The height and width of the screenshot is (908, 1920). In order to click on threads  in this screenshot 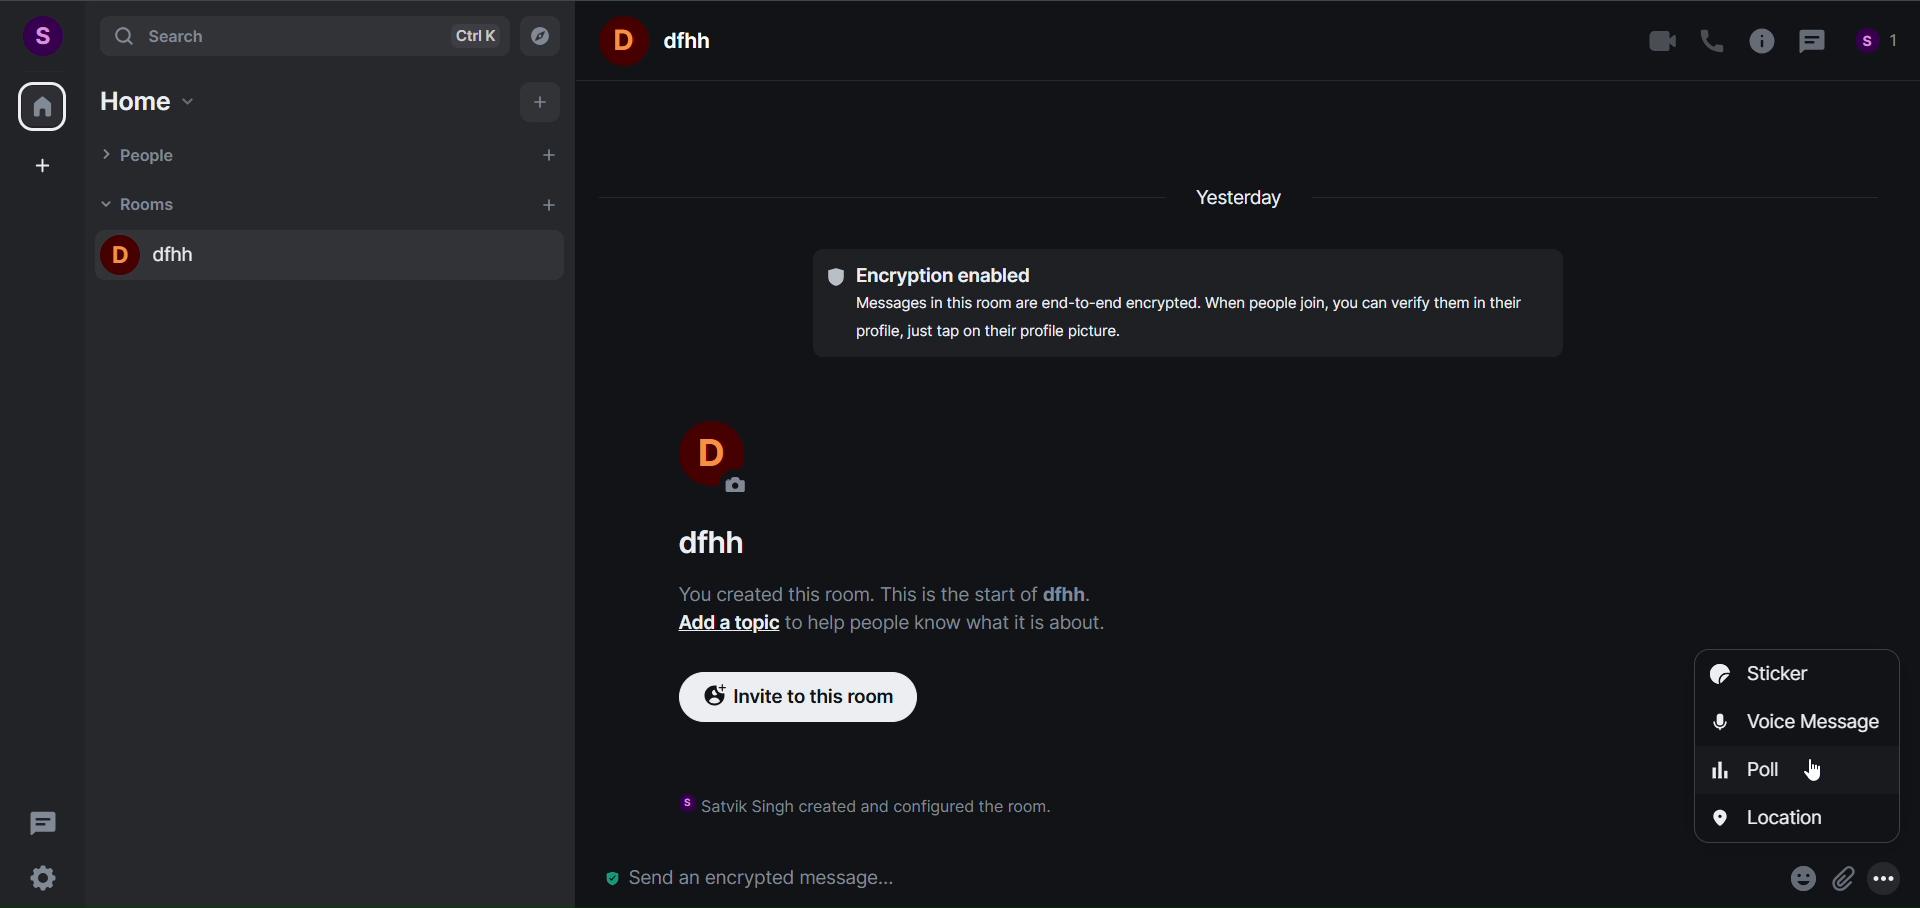, I will do `click(44, 817)`.